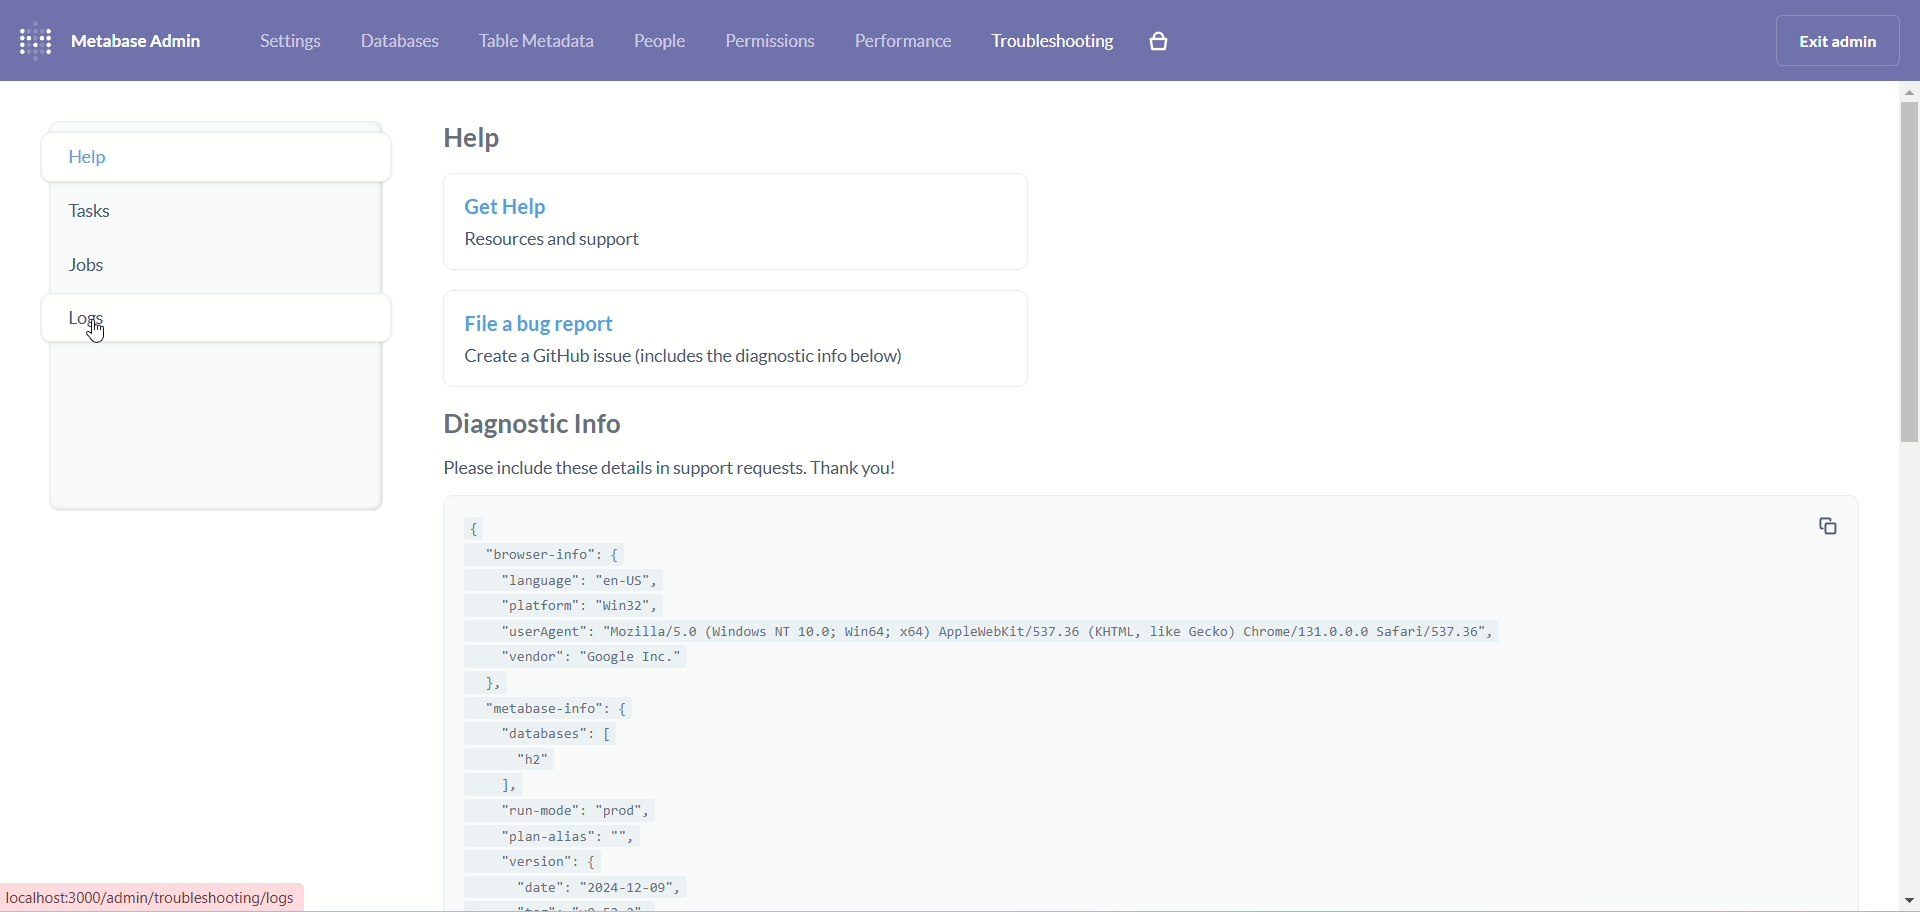  What do you see at coordinates (34, 41) in the screenshot?
I see `logo` at bounding box center [34, 41].